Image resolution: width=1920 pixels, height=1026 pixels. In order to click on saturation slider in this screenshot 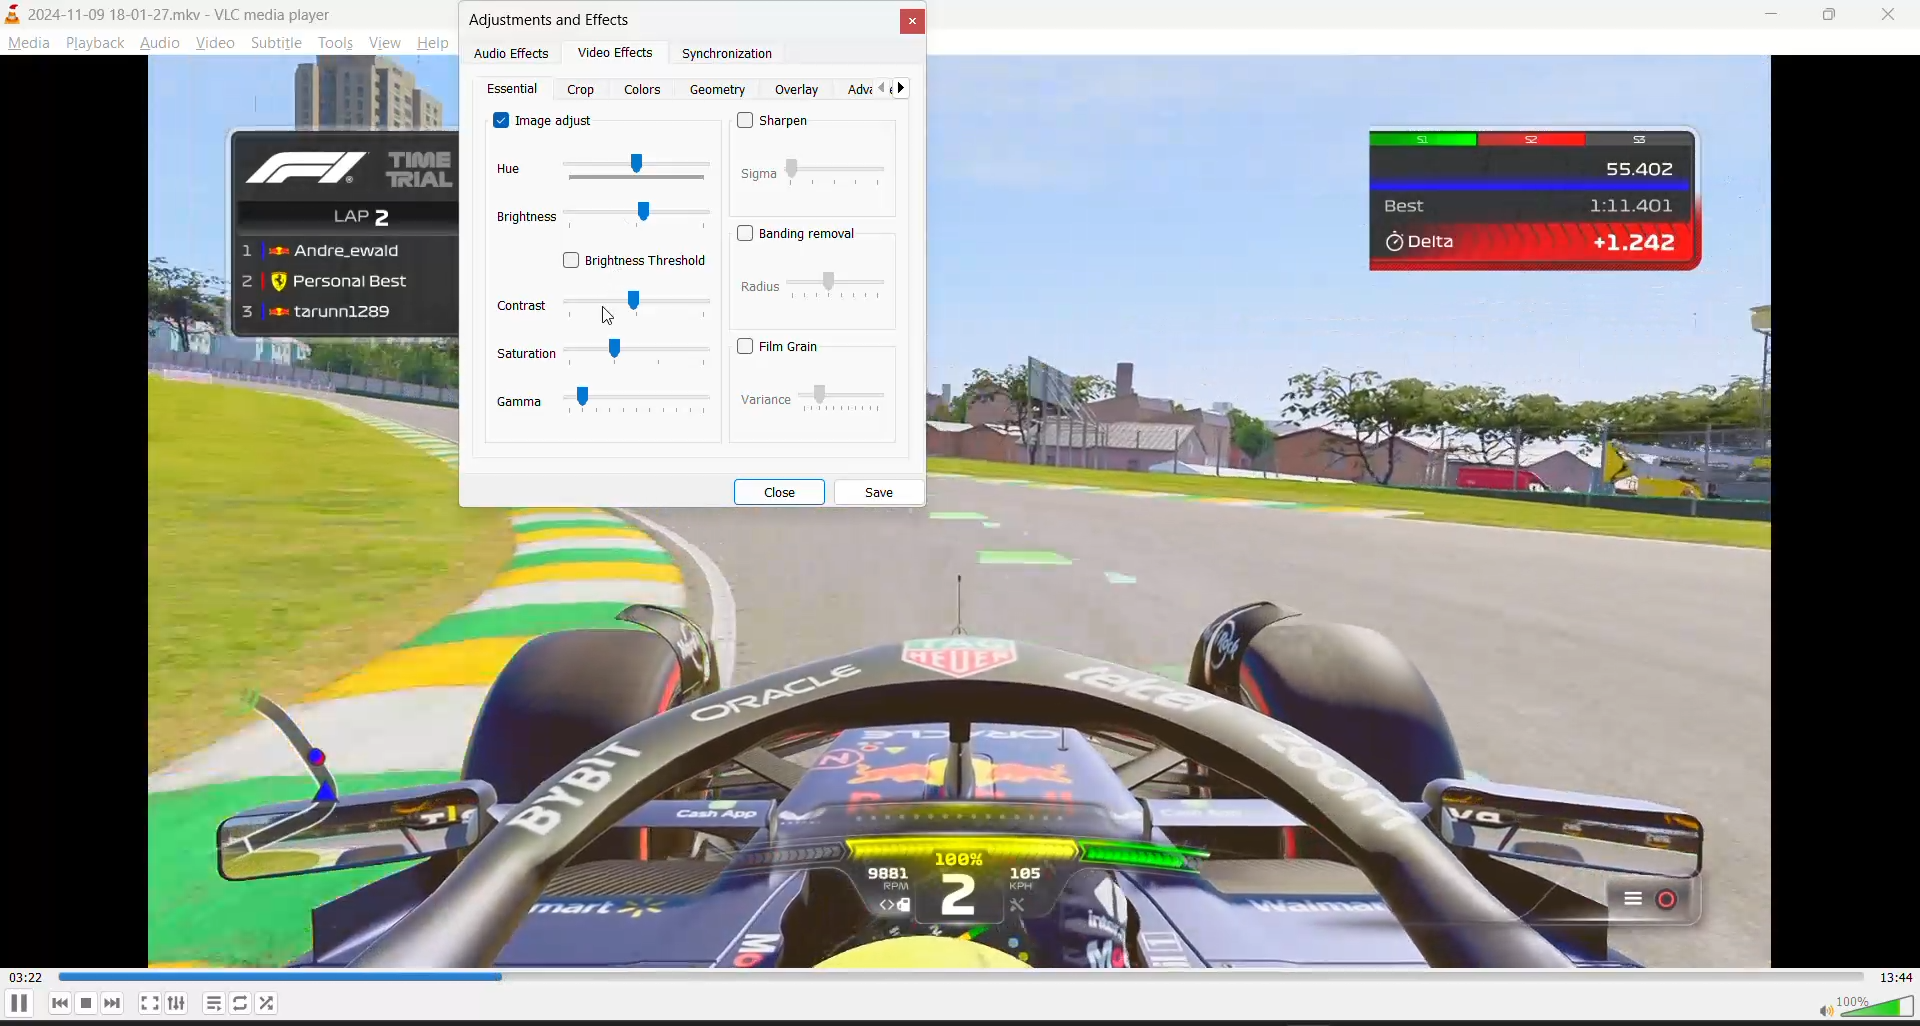, I will do `click(640, 353)`.